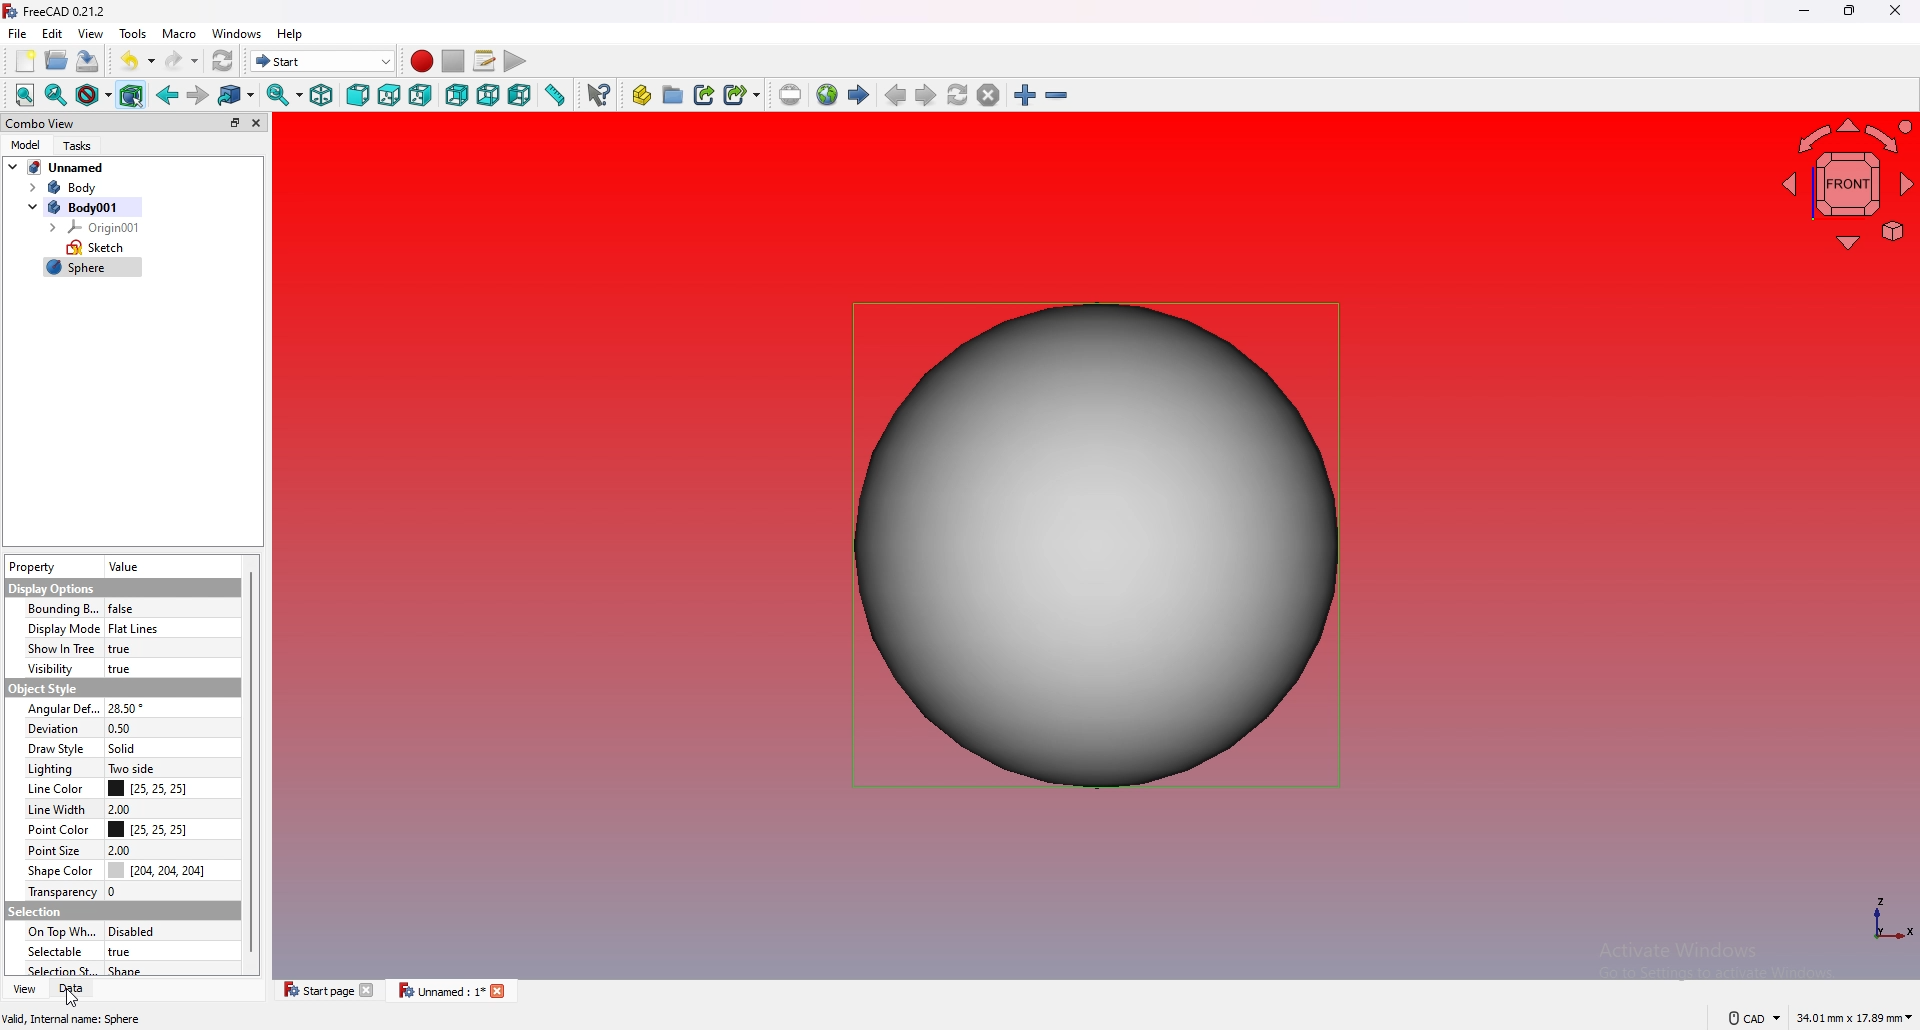 The width and height of the screenshot is (1920, 1030). What do you see at coordinates (120, 628) in the screenshot?
I see `display mode` at bounding box center [120, 628].